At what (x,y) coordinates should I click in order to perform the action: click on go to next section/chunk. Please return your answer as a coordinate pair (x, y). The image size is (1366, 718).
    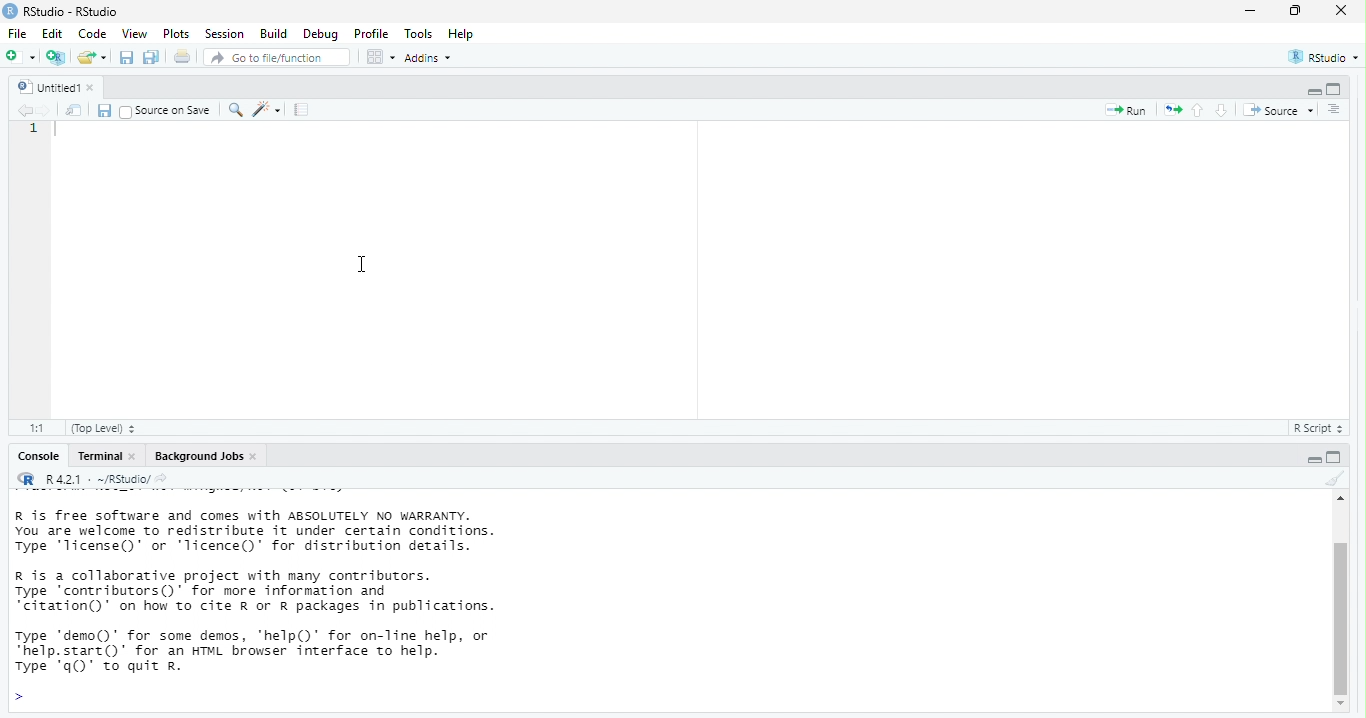
    Looking at the image, I should click on (1225, 109).